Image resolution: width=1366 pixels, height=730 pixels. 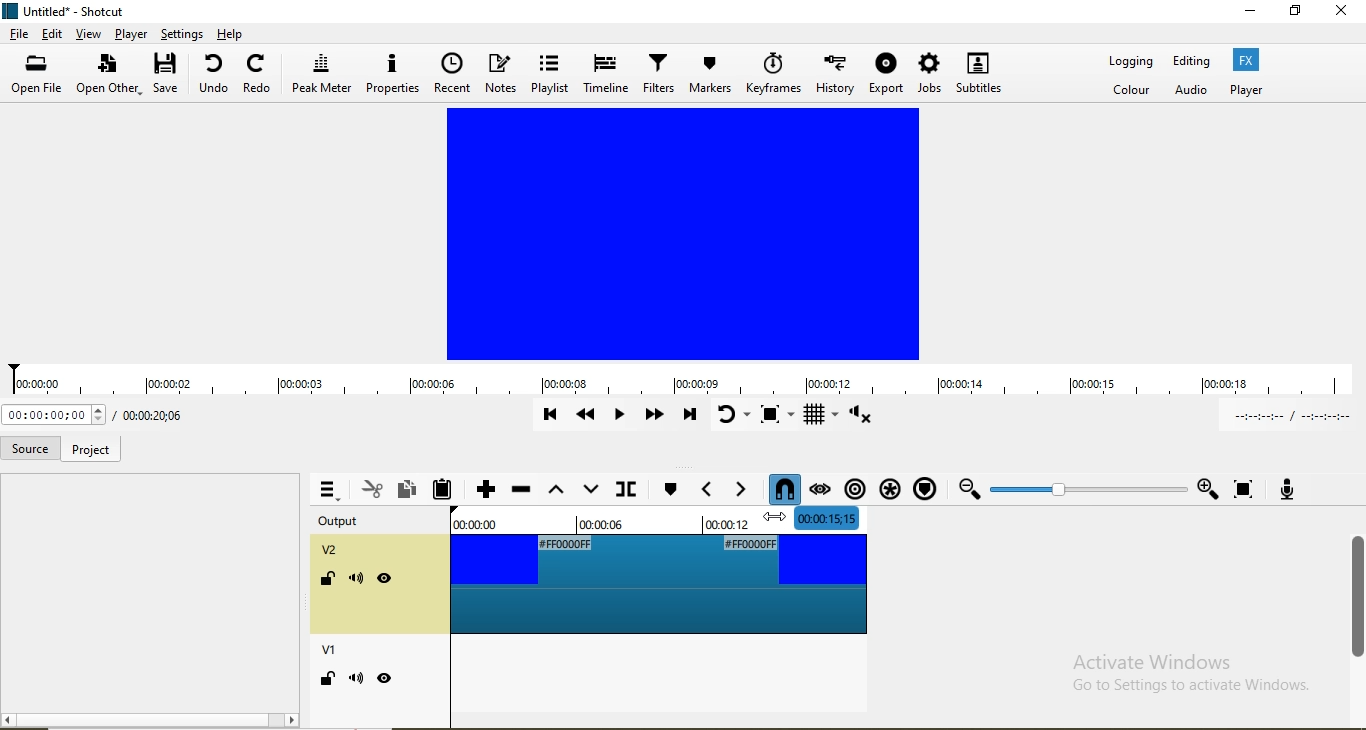 I want to click on Fx, so click(x=1248, y=59).